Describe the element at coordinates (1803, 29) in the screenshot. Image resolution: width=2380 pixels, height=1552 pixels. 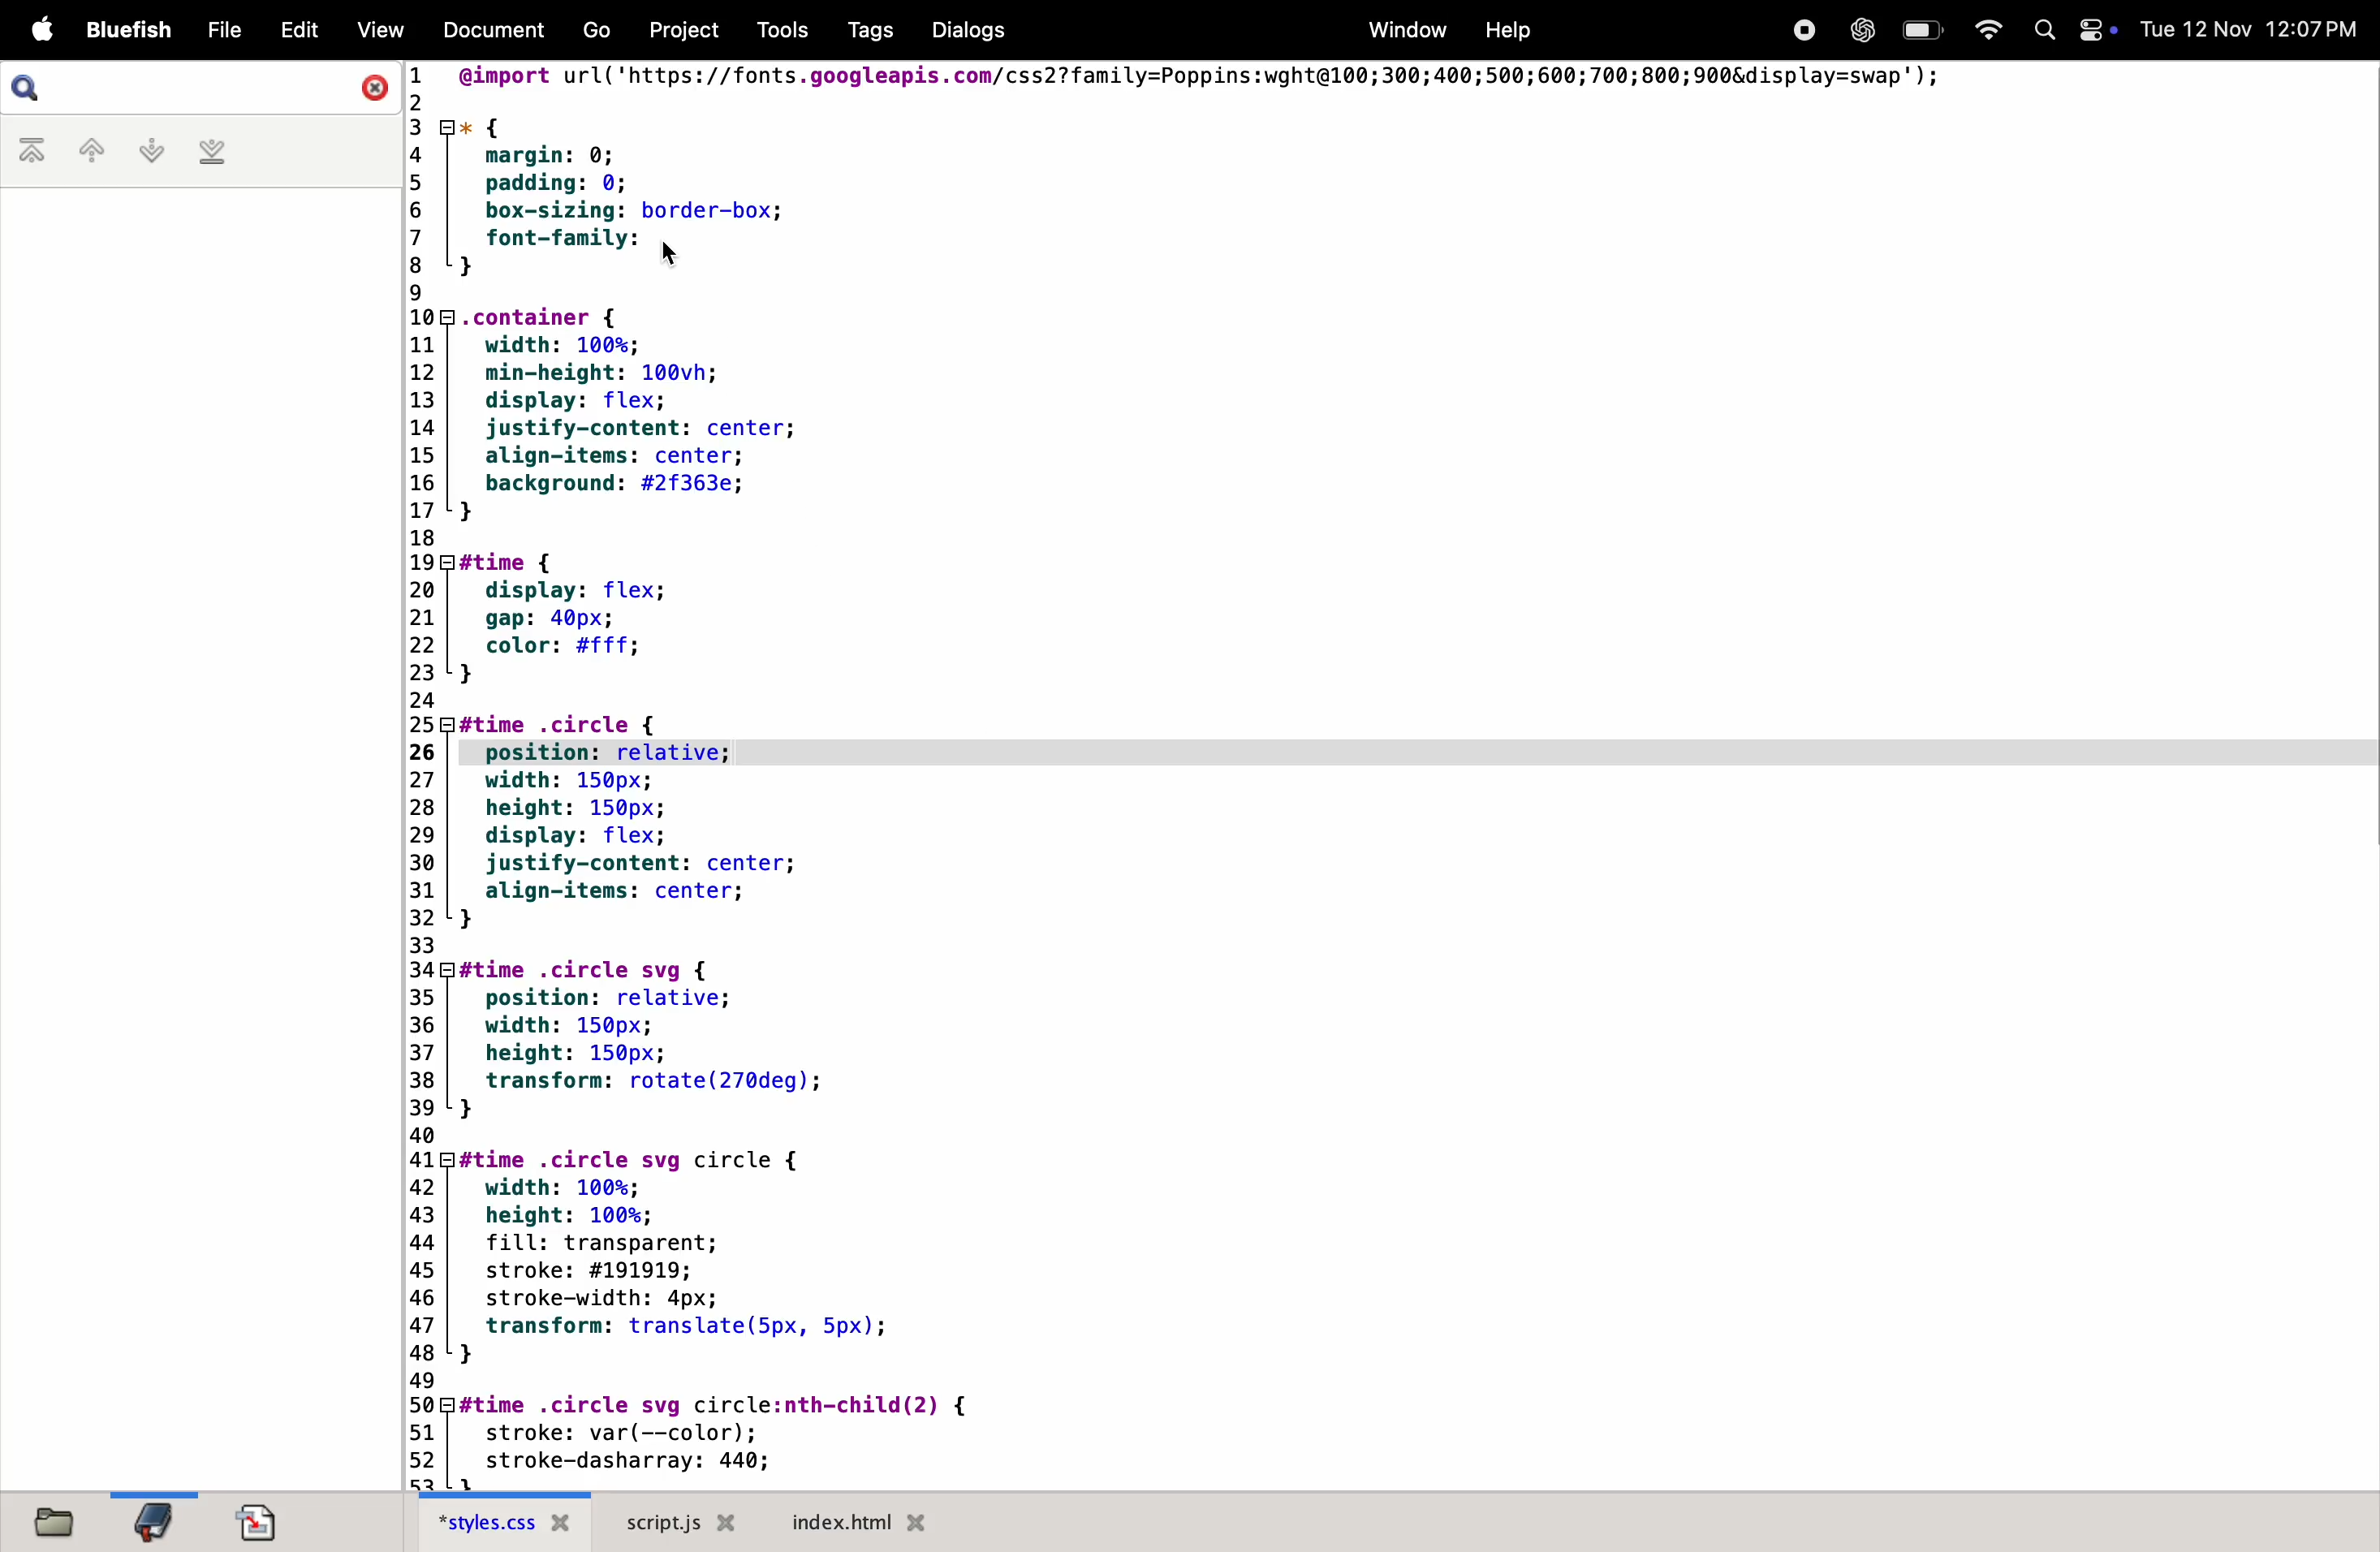
I see `record` at that location.